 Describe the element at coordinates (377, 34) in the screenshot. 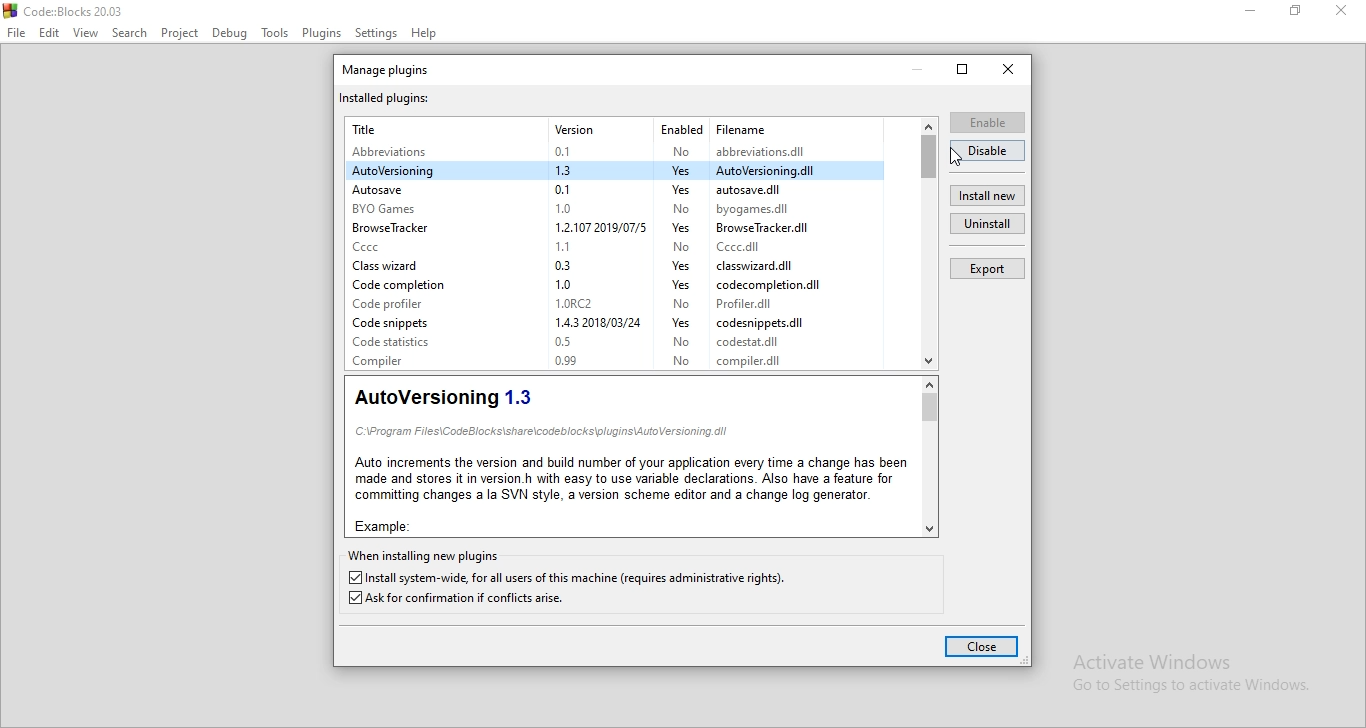

I see `Settings` at that location.